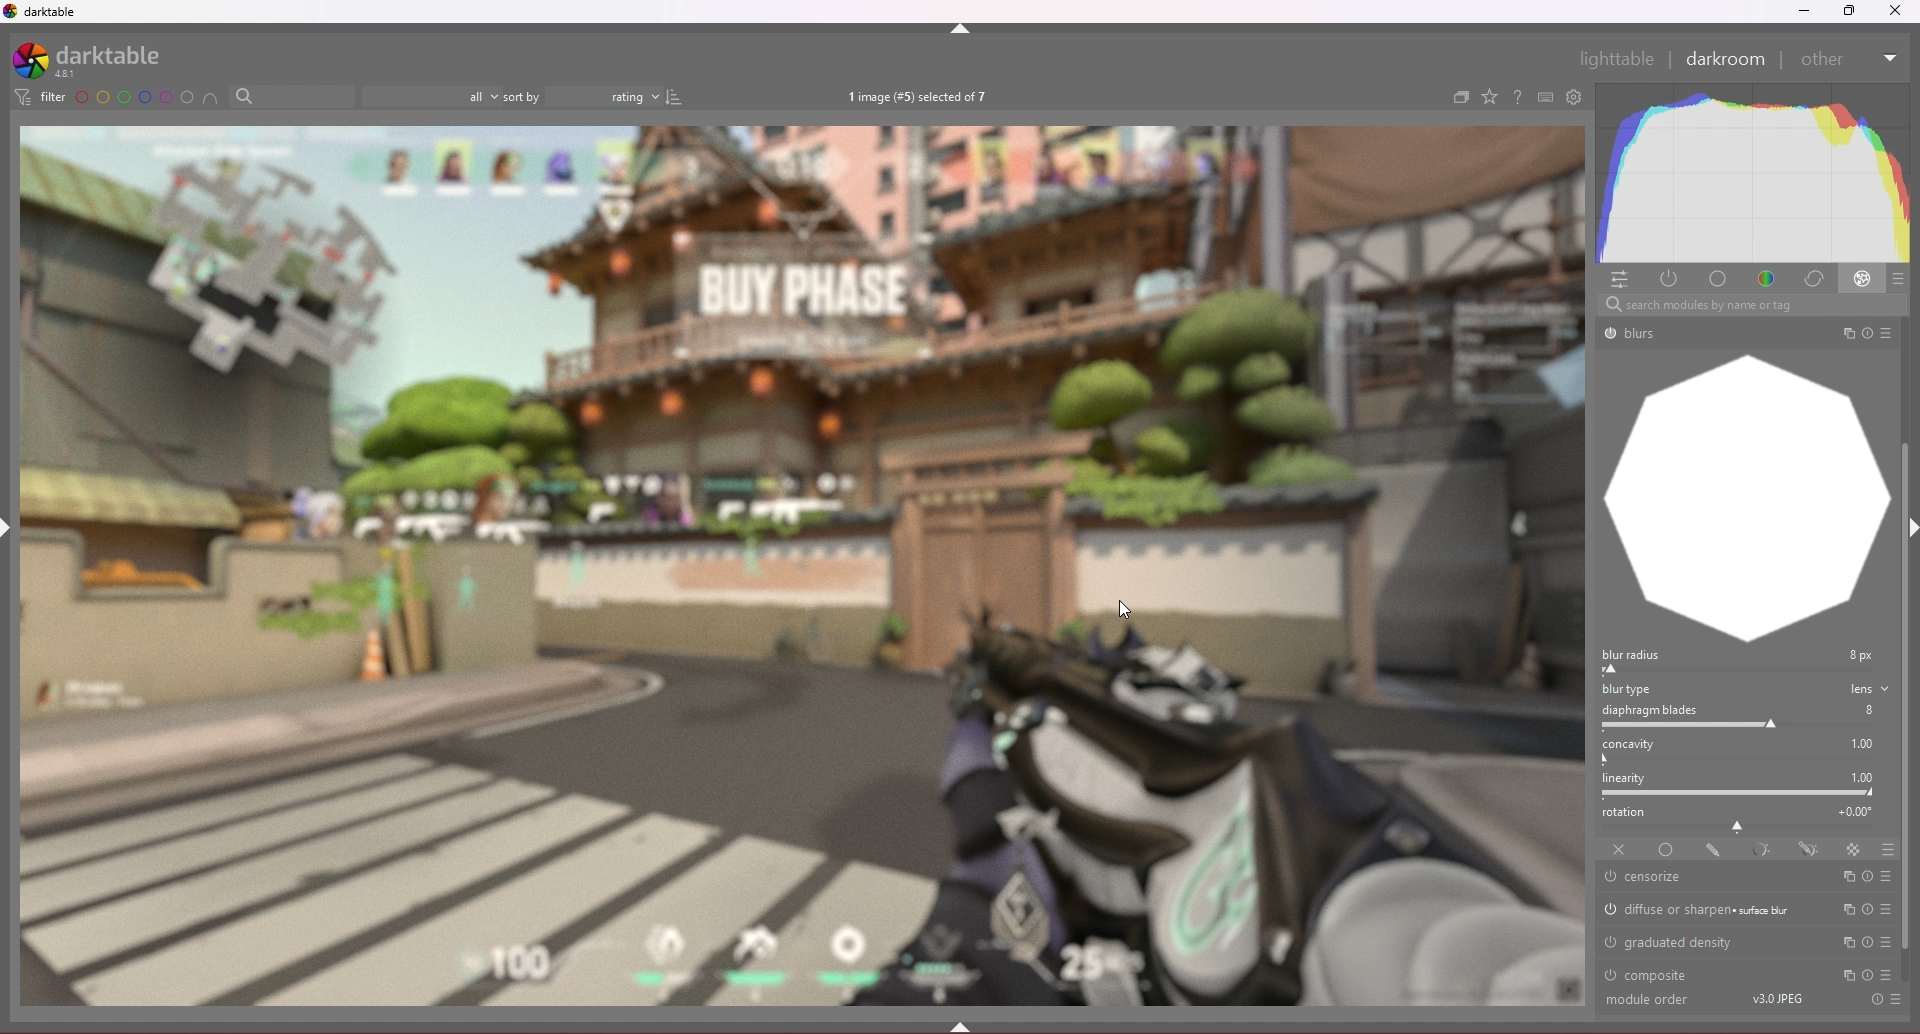 The image size is (1920, 1034). I want to click on cursor description, so click(1891, 972).